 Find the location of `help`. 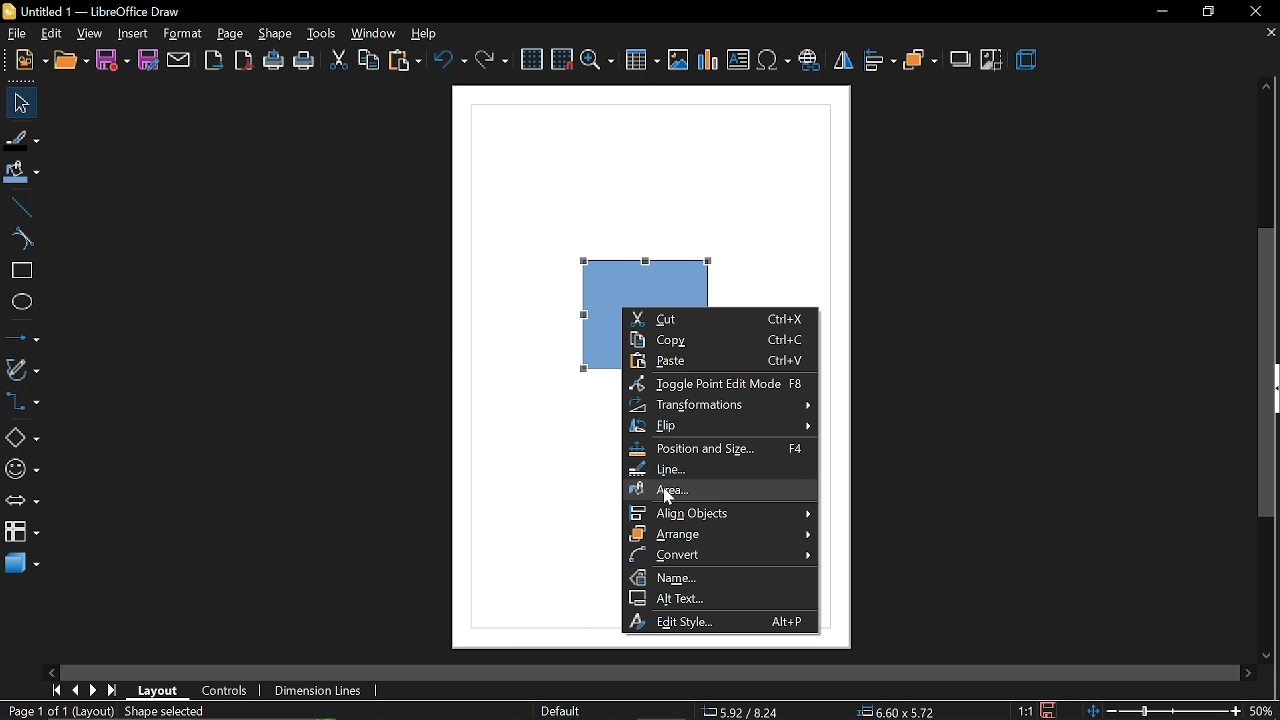

help is located at coordinates (430, 34).